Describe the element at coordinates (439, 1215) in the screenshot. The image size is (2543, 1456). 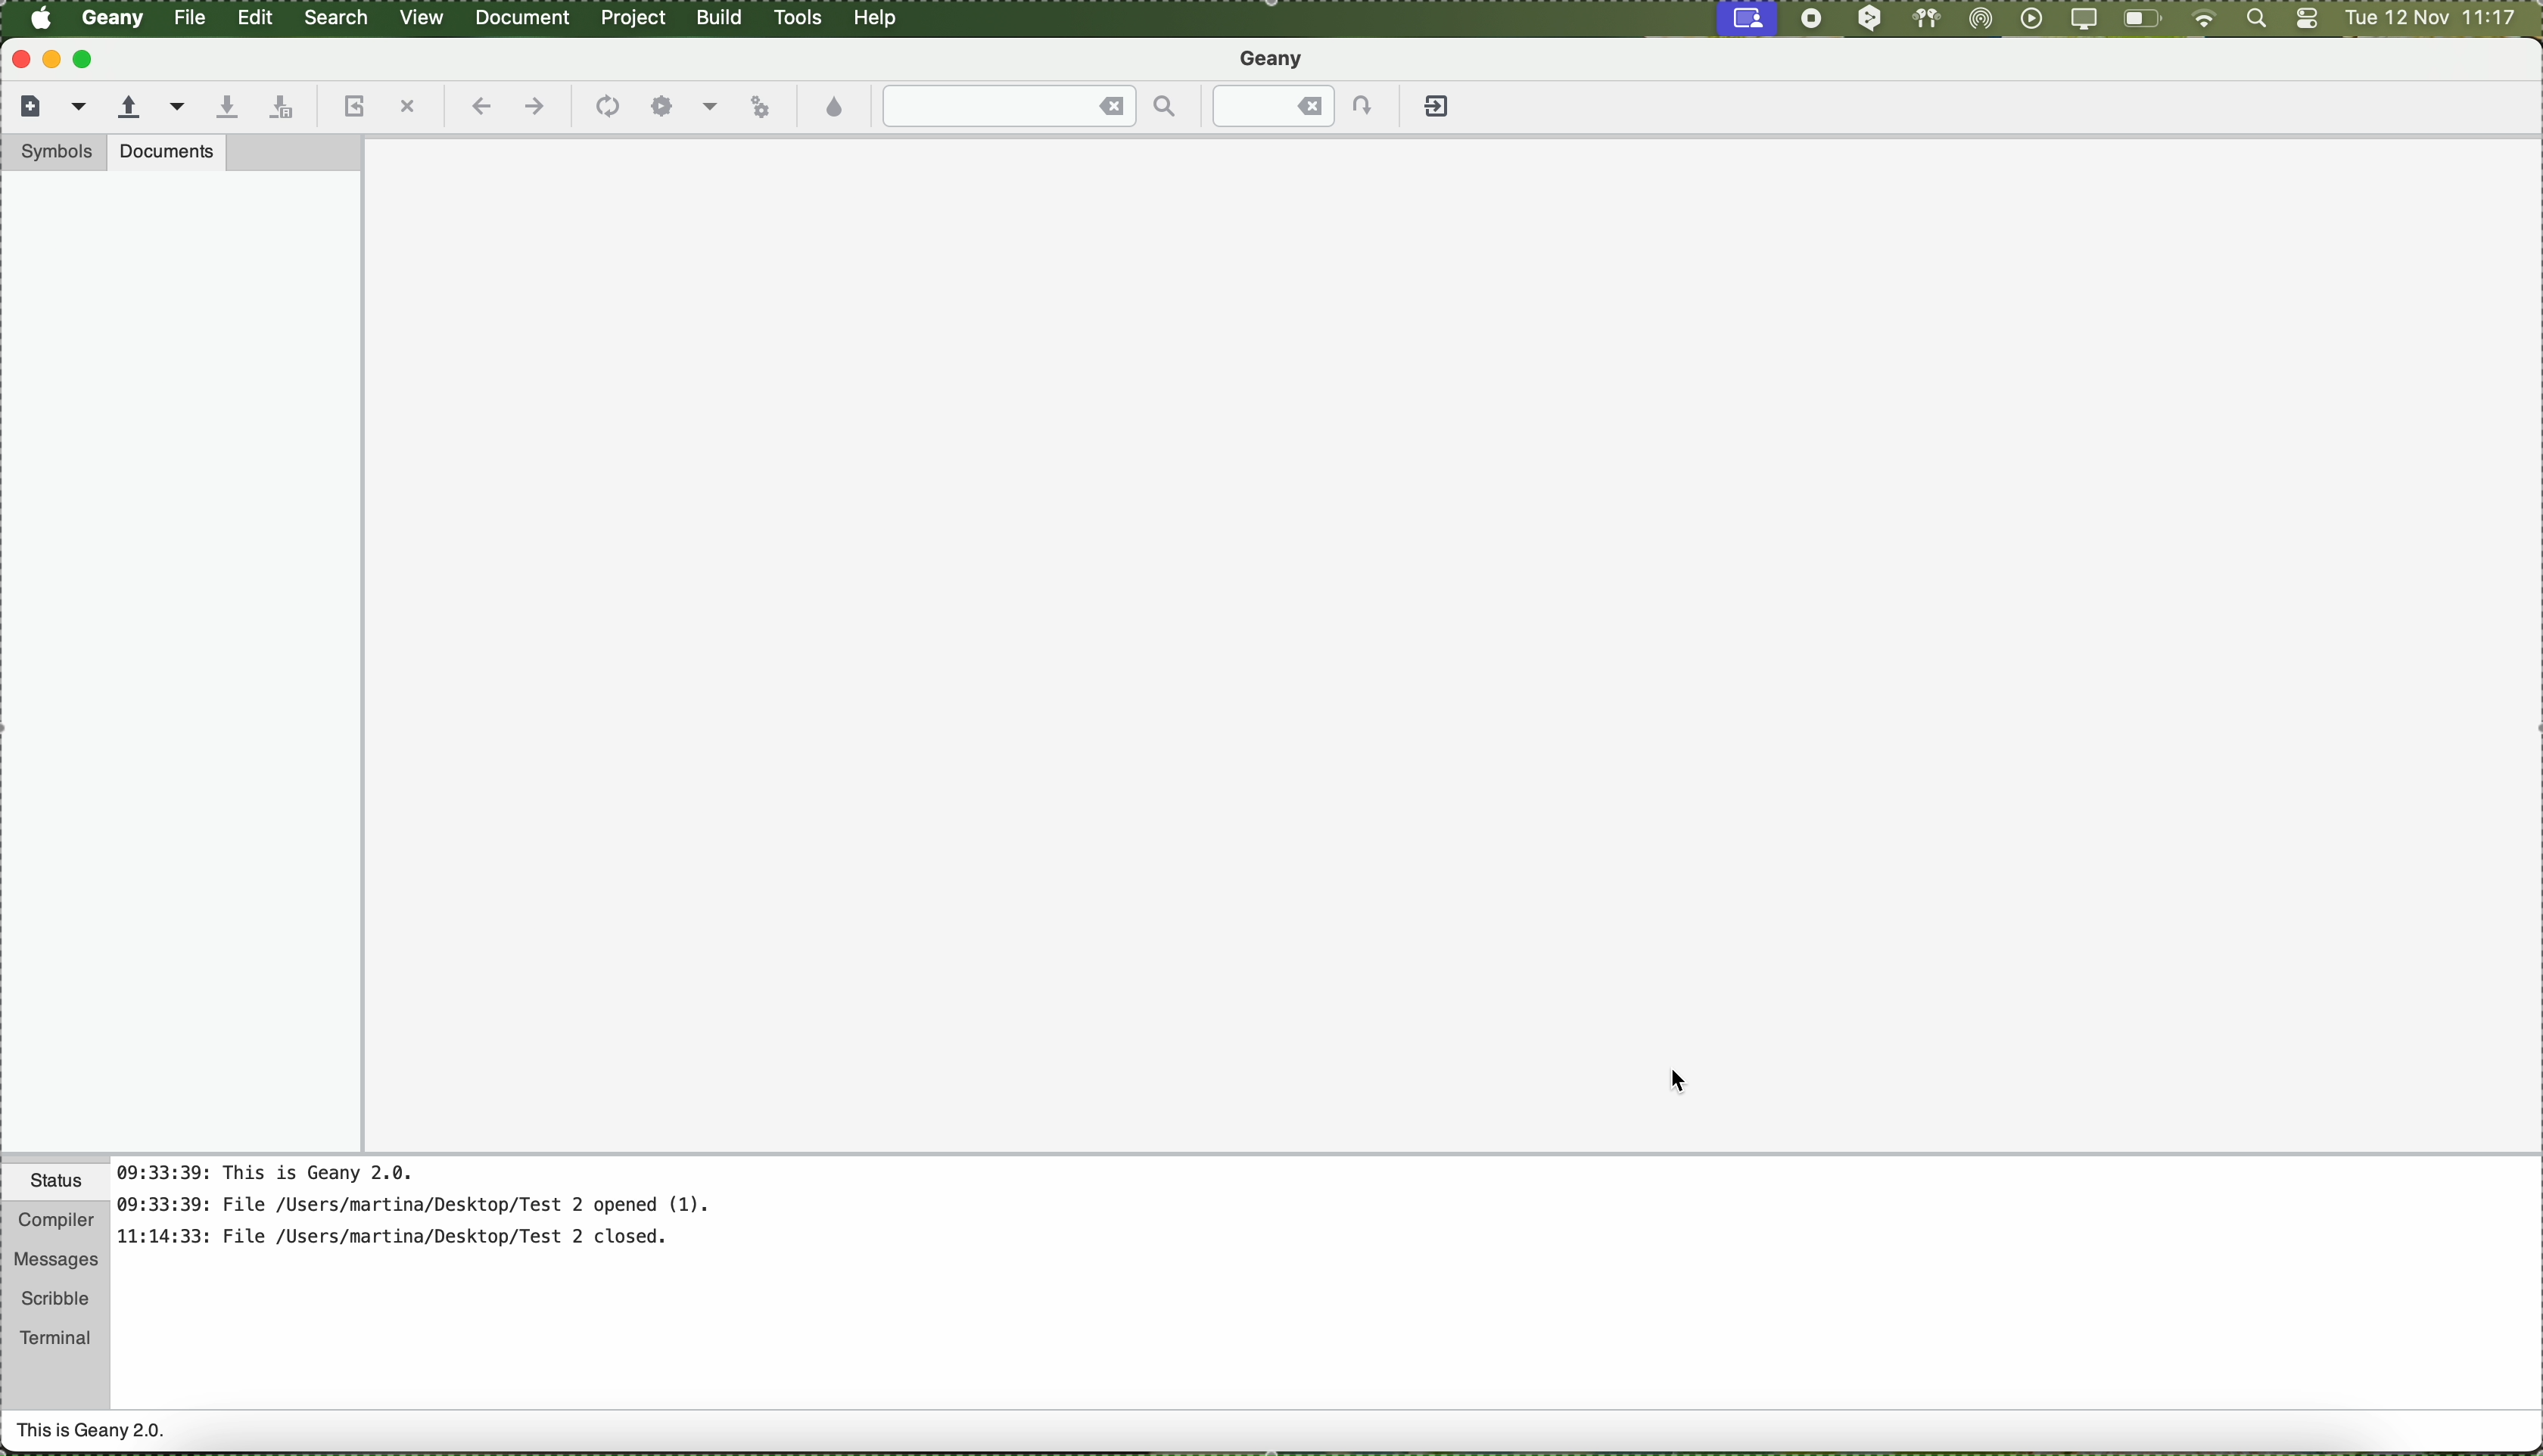
I see `notes` at that location.